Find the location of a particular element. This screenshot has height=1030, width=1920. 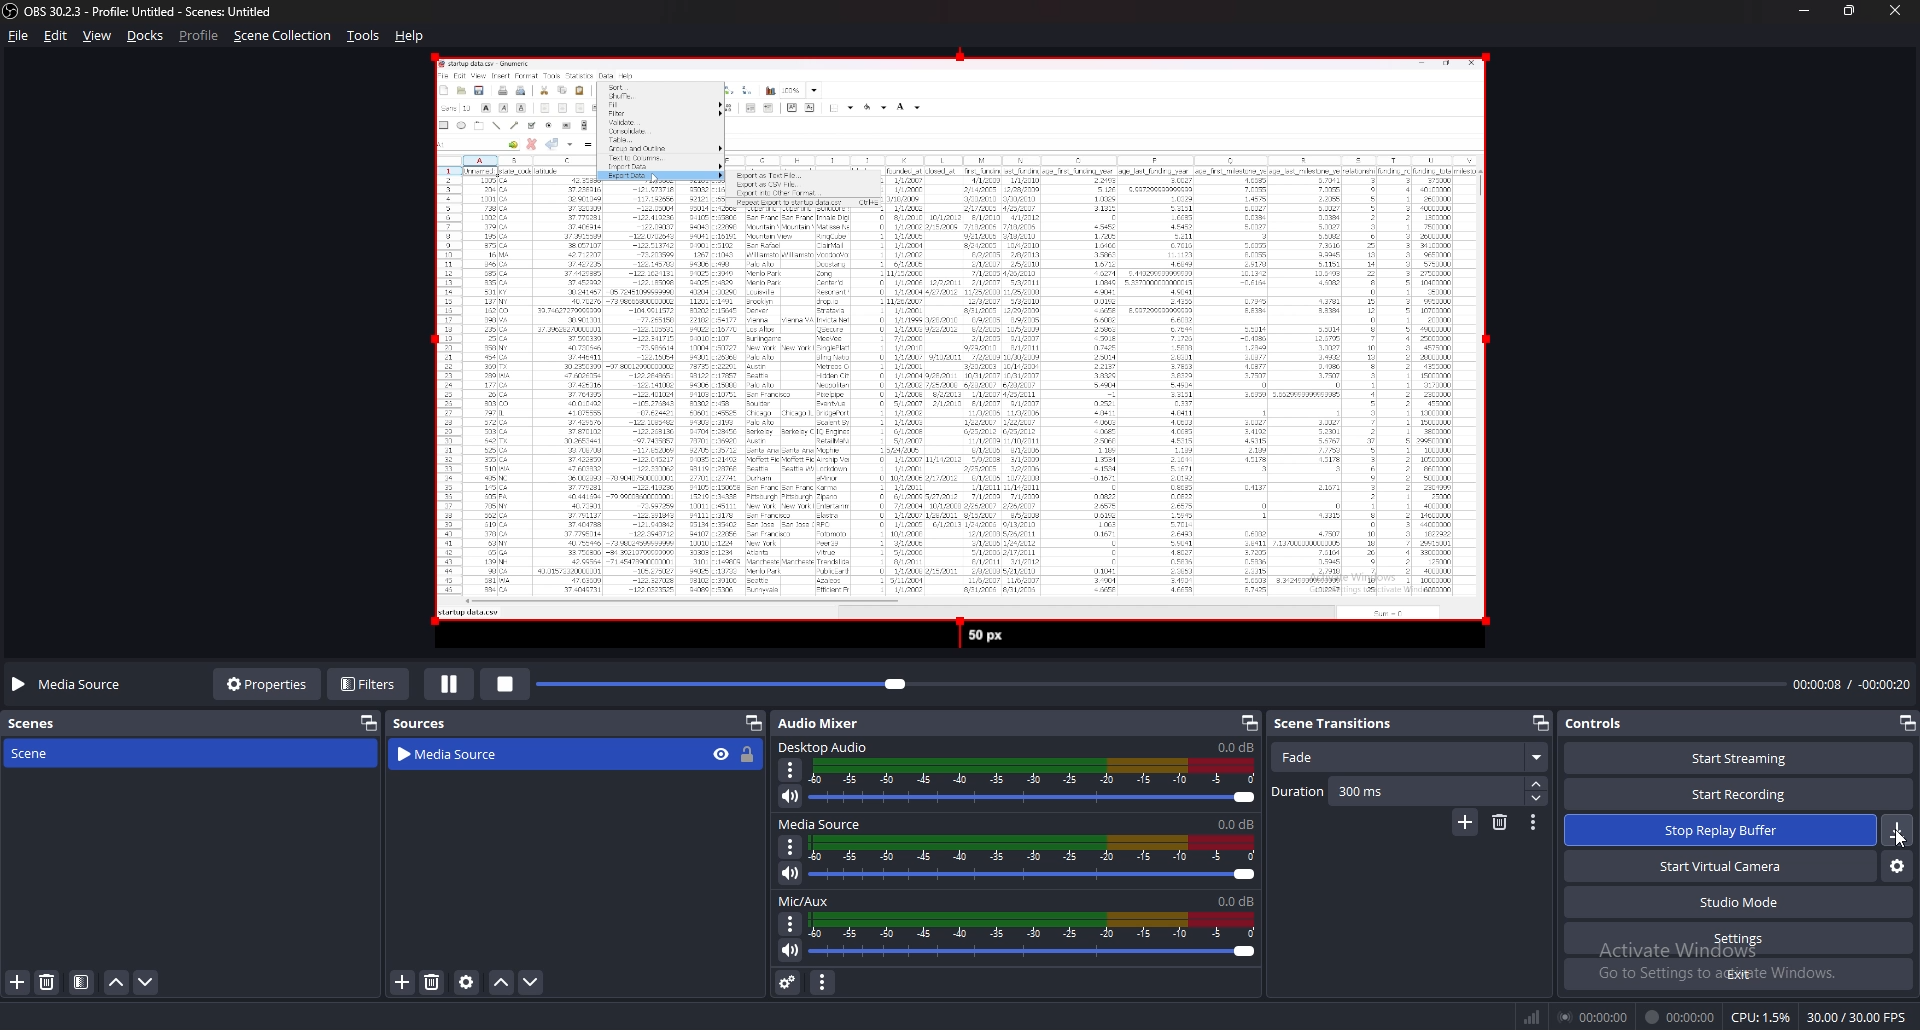

cursor is located at coordinates (1901, 838).